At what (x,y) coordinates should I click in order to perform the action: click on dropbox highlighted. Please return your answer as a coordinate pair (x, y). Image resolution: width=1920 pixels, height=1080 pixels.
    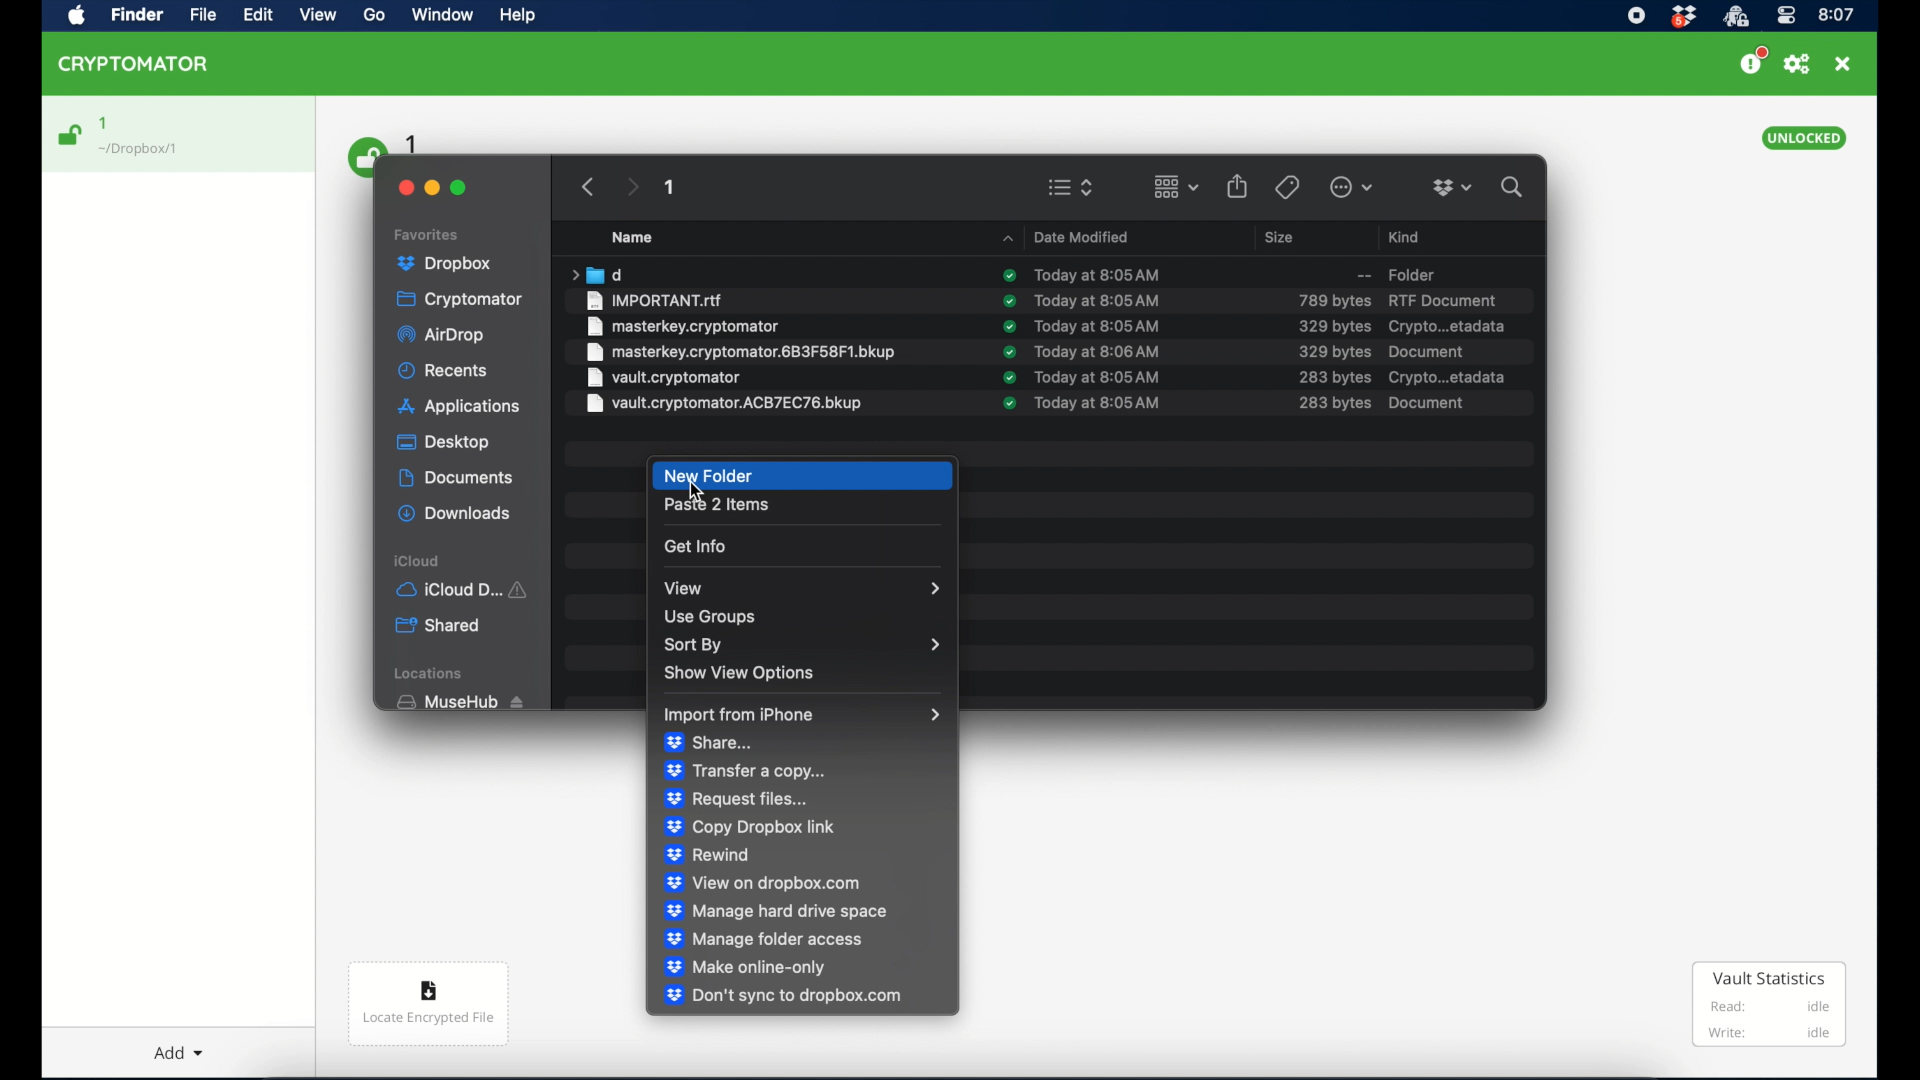
    Looking at the image, I should click on (452, 264).